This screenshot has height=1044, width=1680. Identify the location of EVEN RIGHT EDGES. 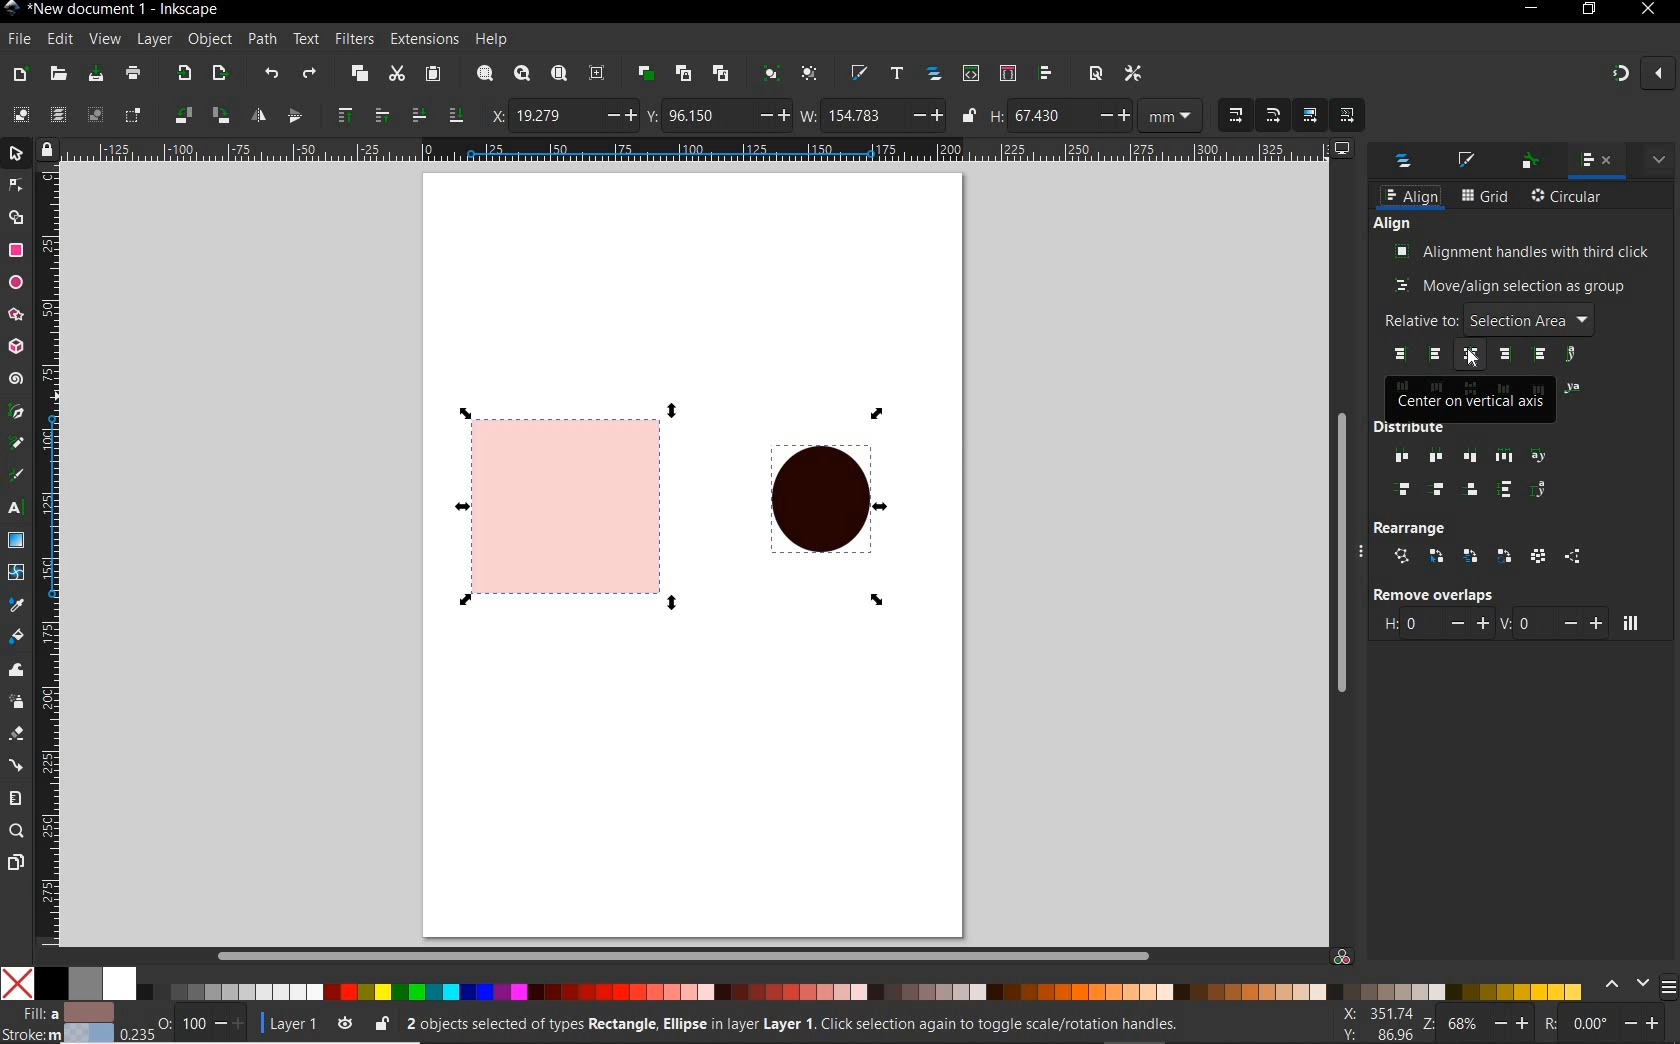
(1472, 458).